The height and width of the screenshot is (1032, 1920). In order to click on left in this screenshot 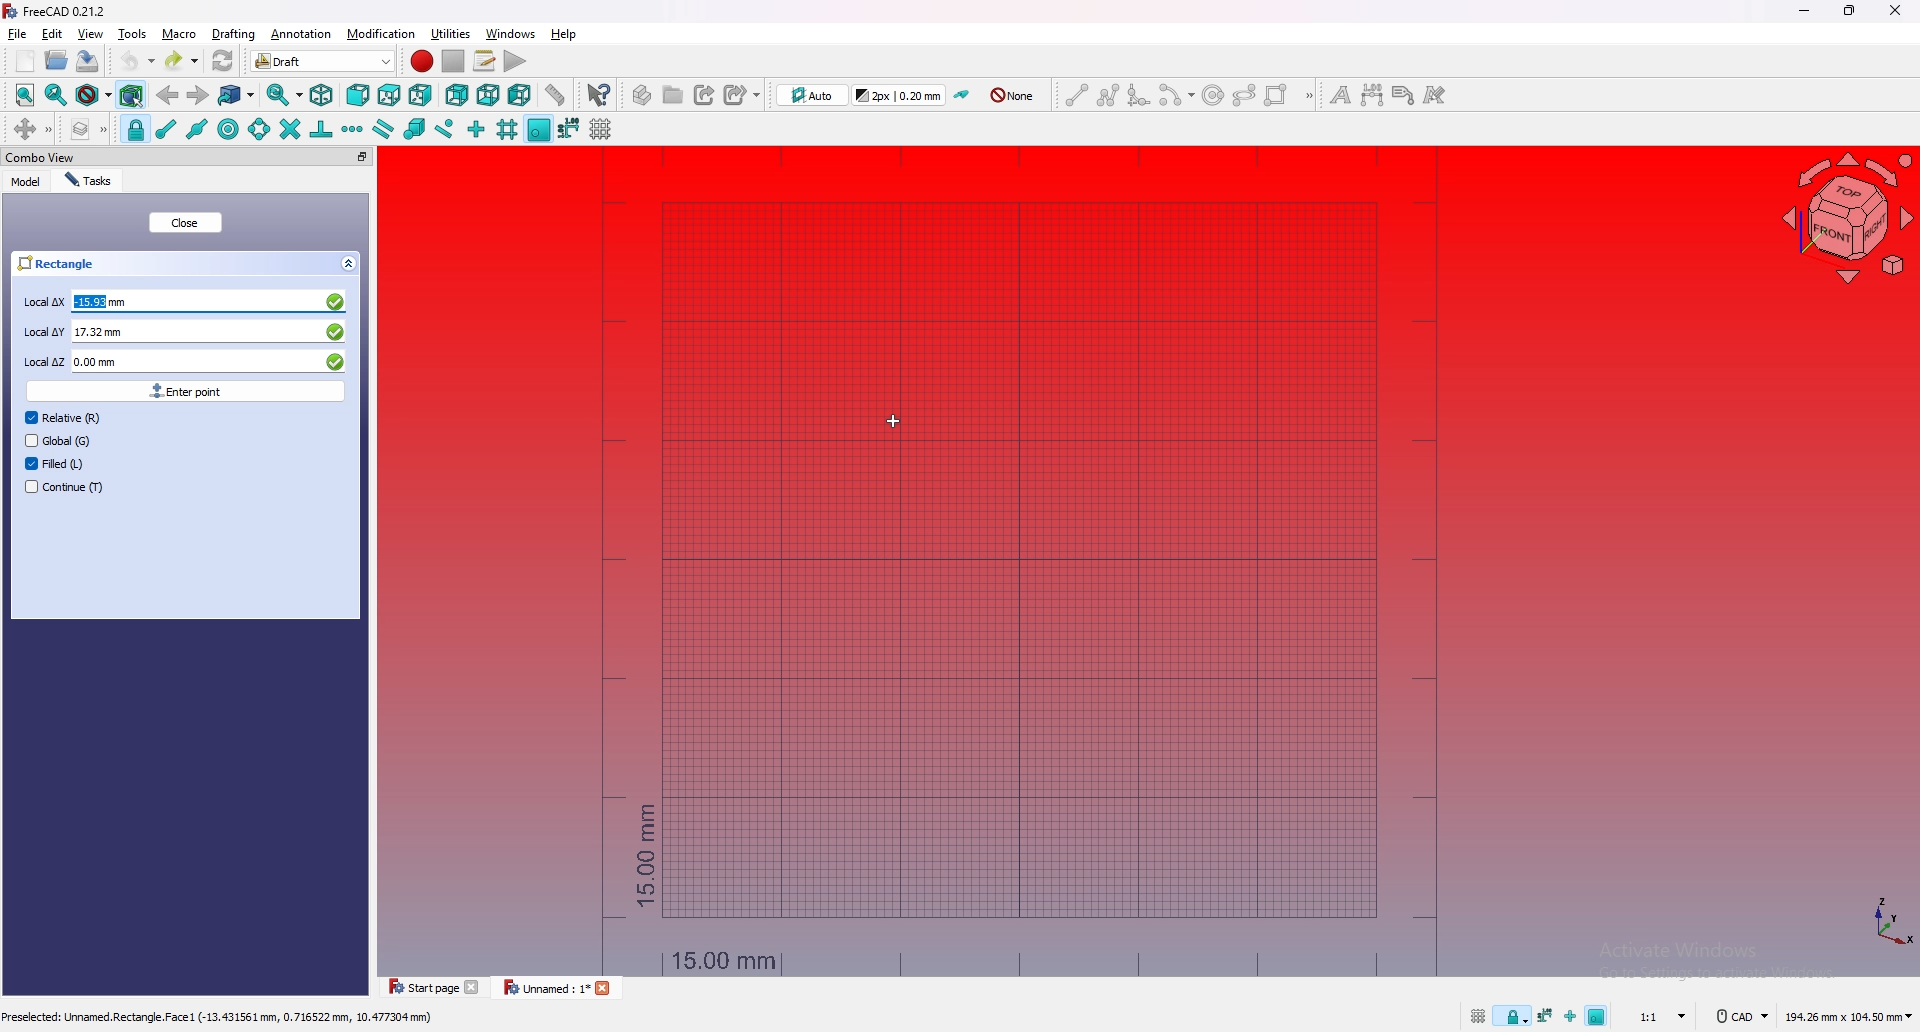, I will do `click(519, 96)`.